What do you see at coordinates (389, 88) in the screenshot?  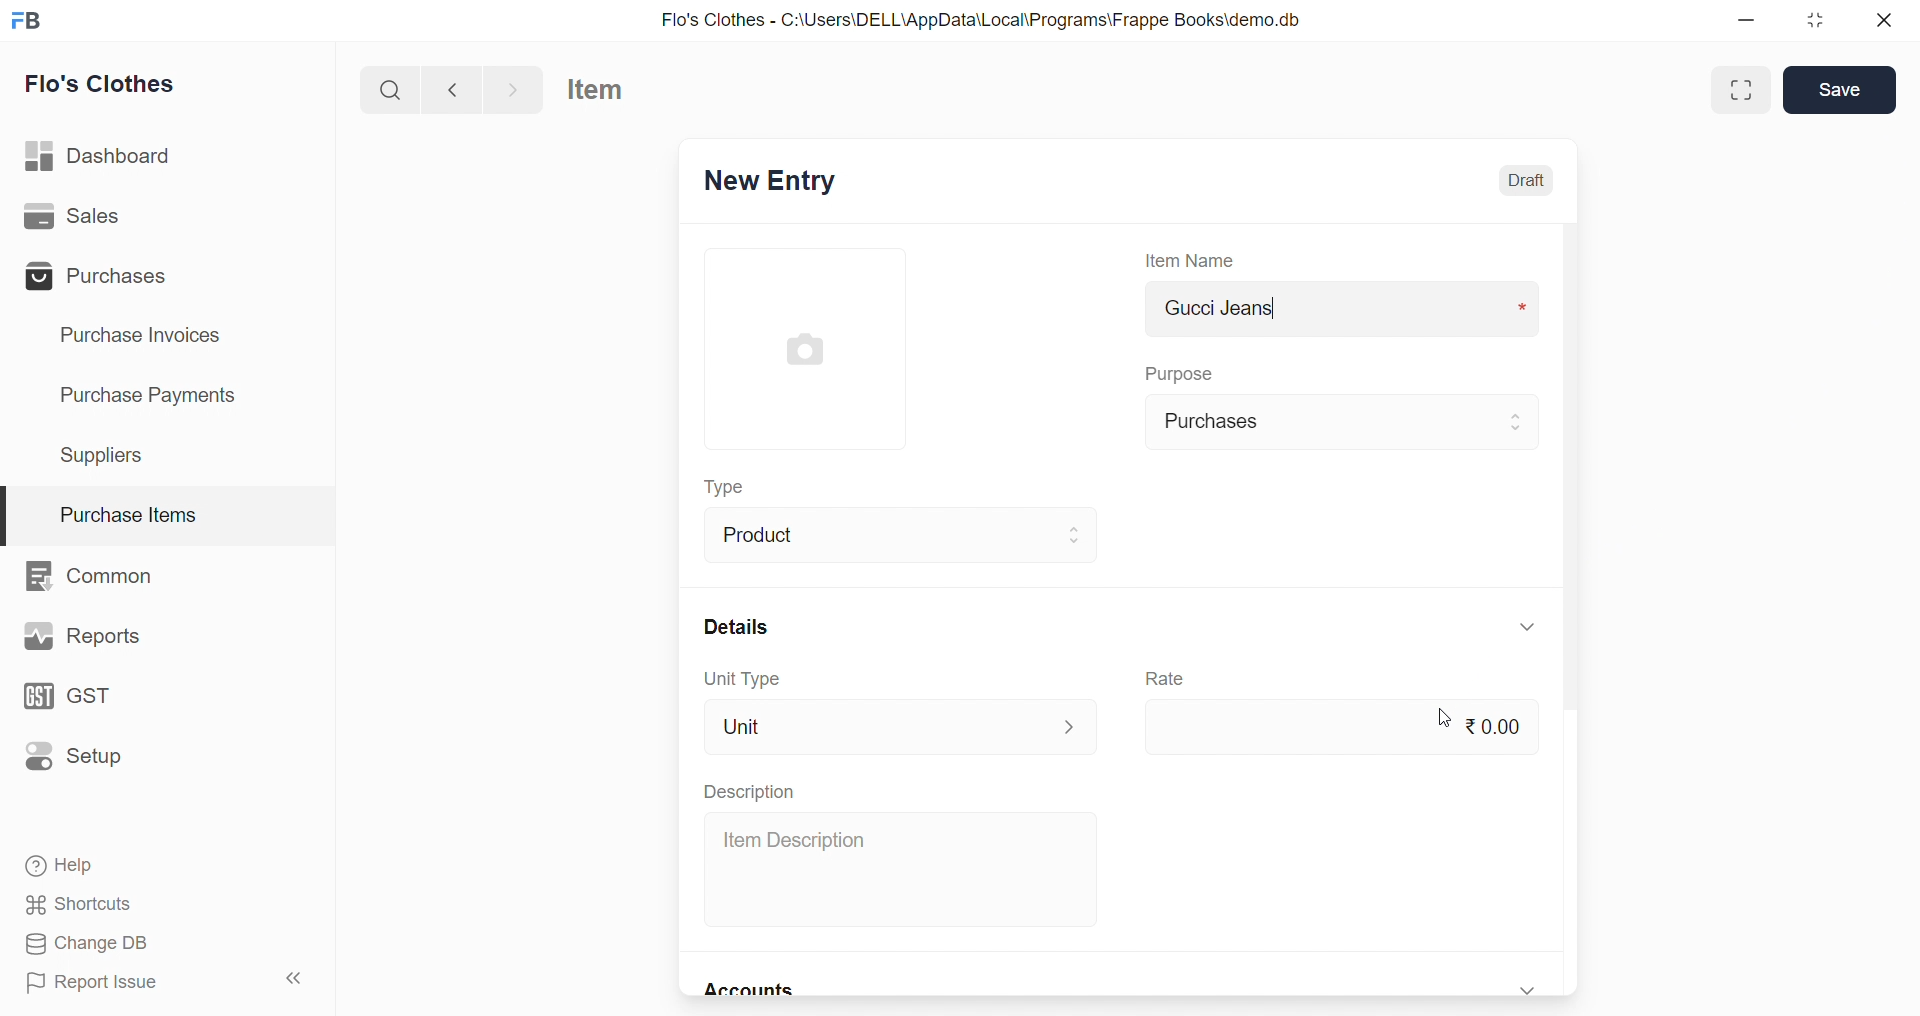 I see `search` at bounding box center [389, 88].